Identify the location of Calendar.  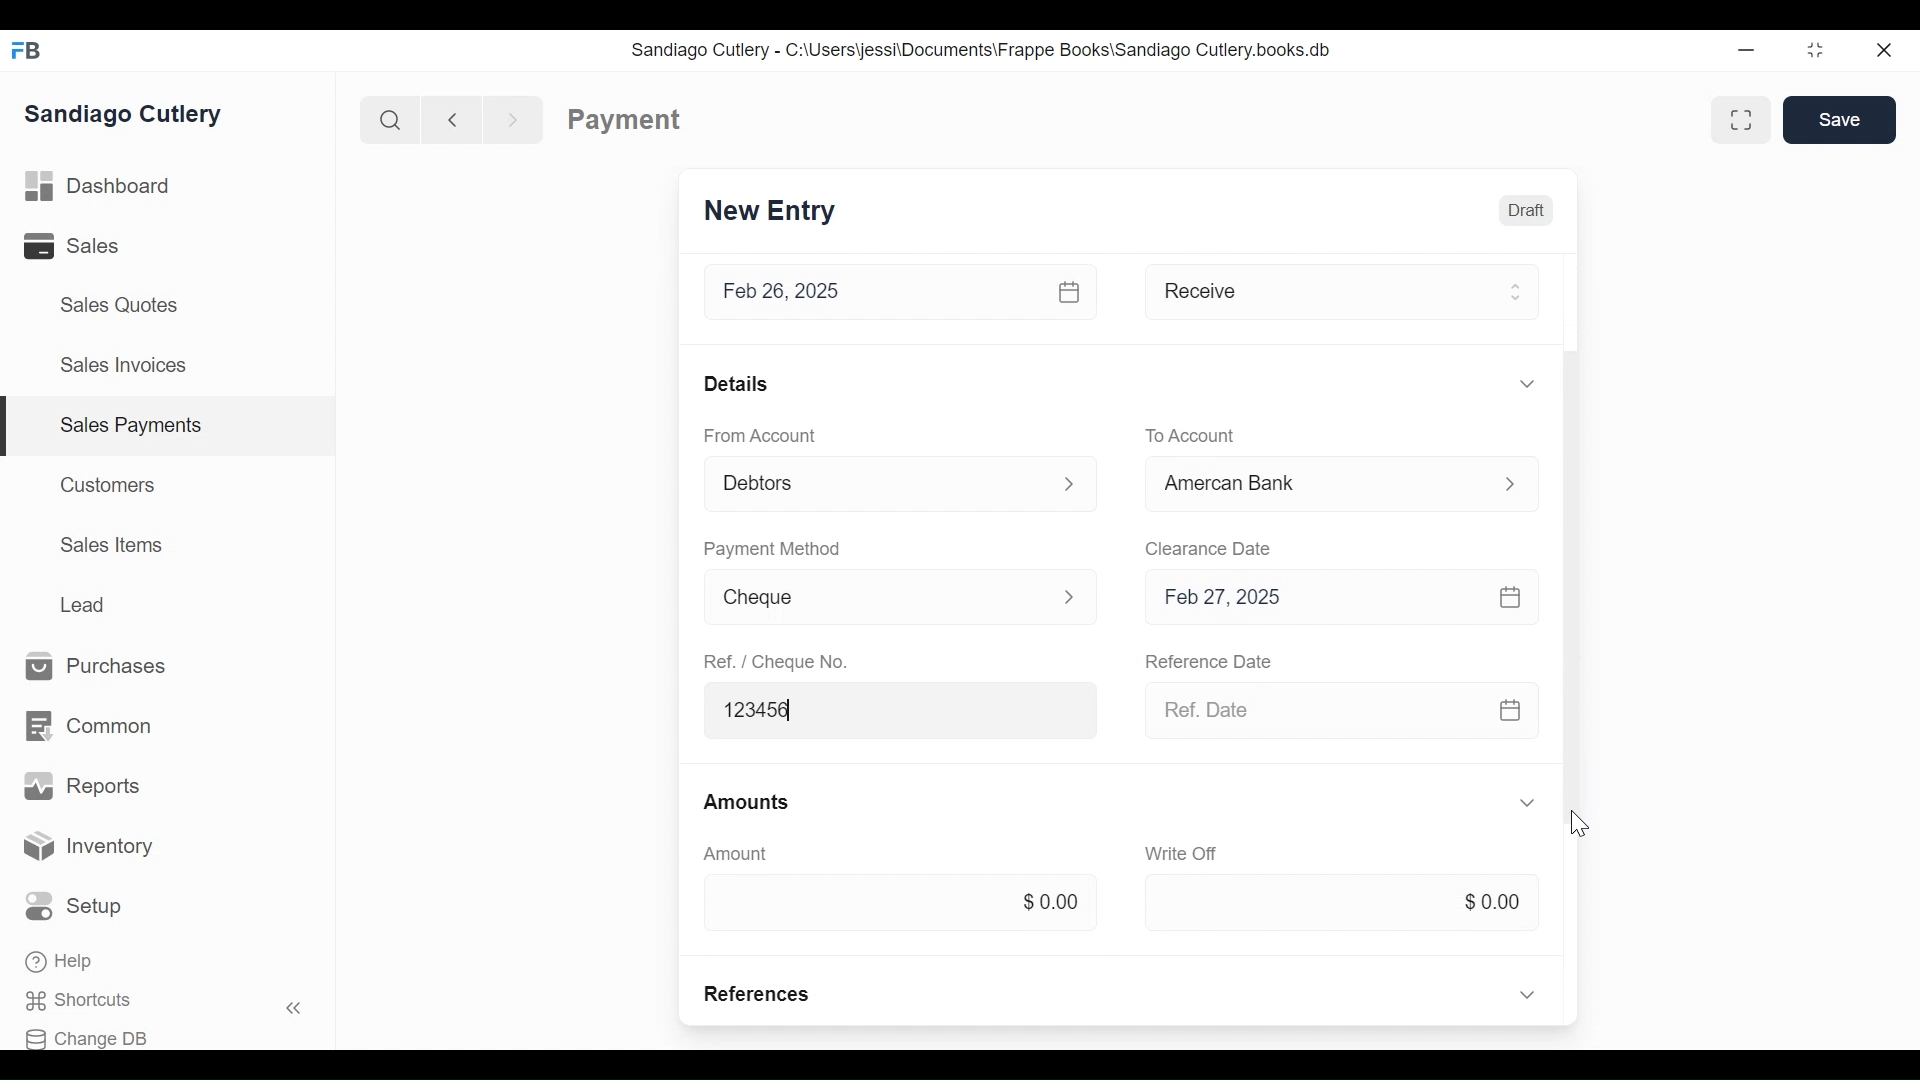
(1512, 711).